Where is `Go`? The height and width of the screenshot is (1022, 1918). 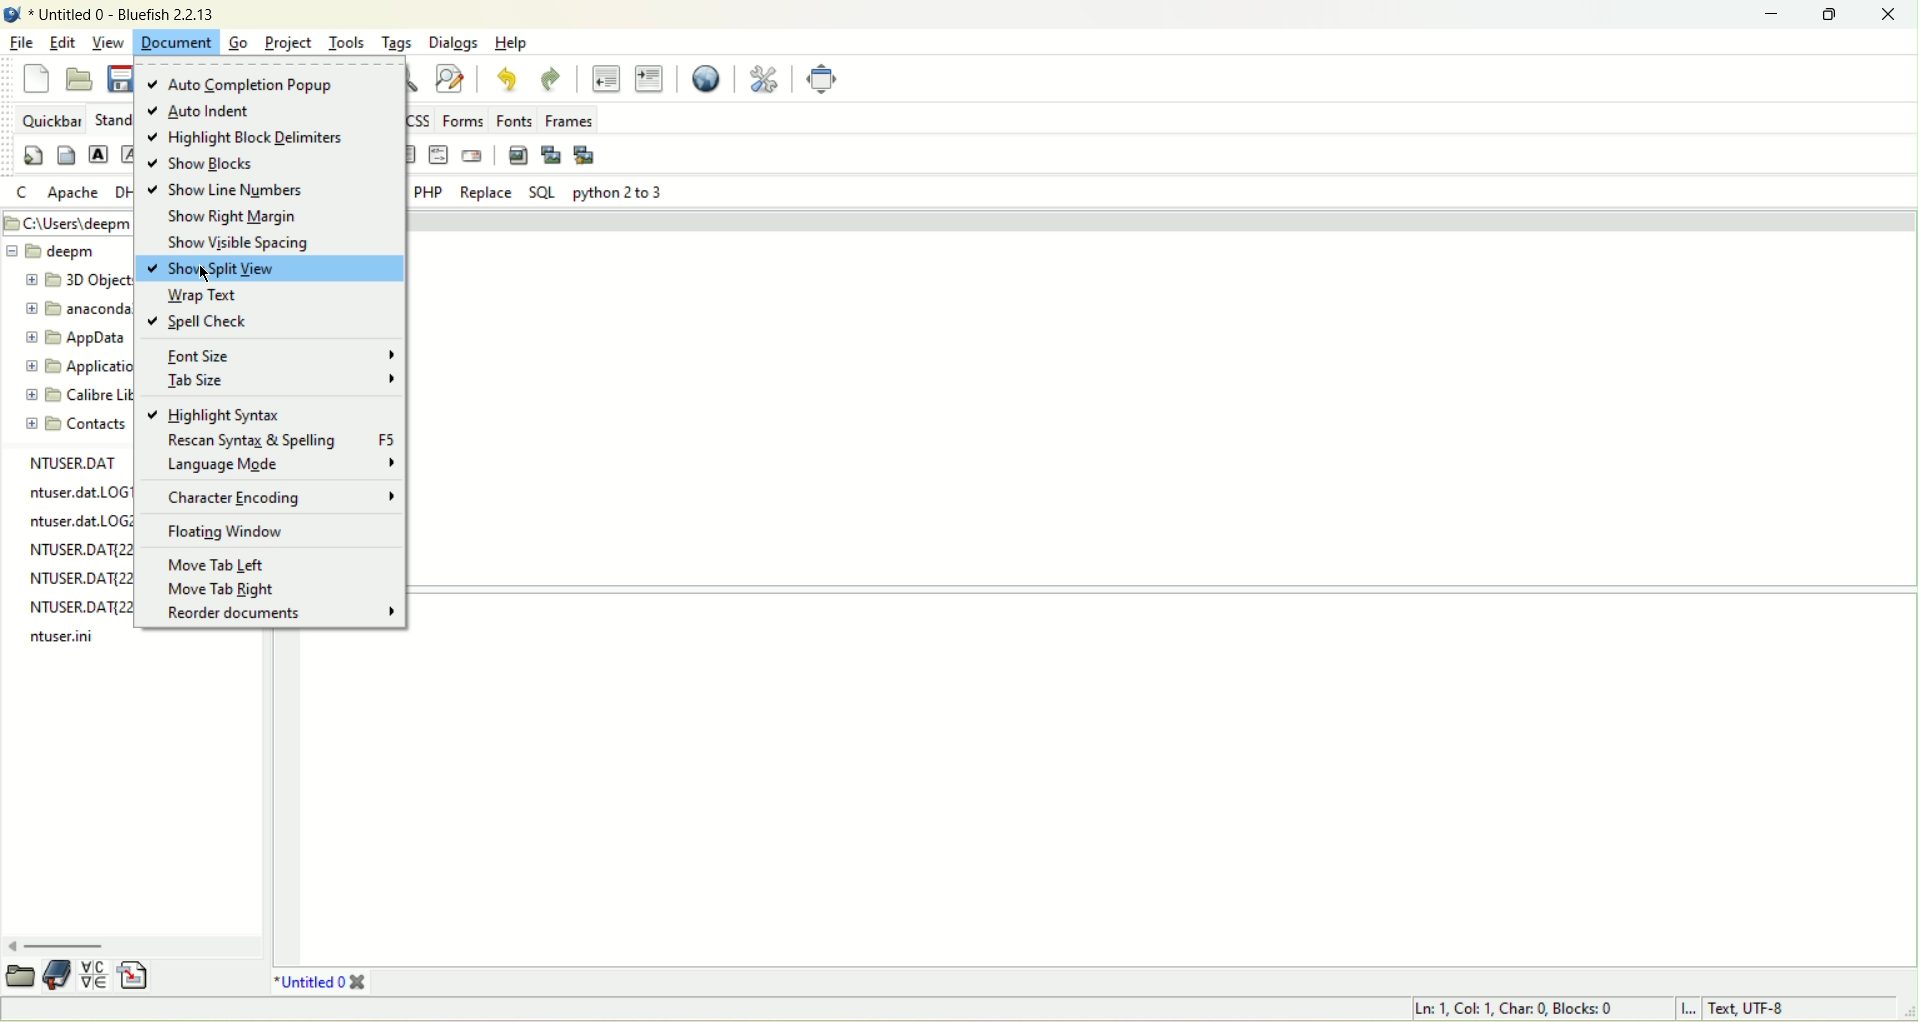 Go is located at coordinates (240, 41).